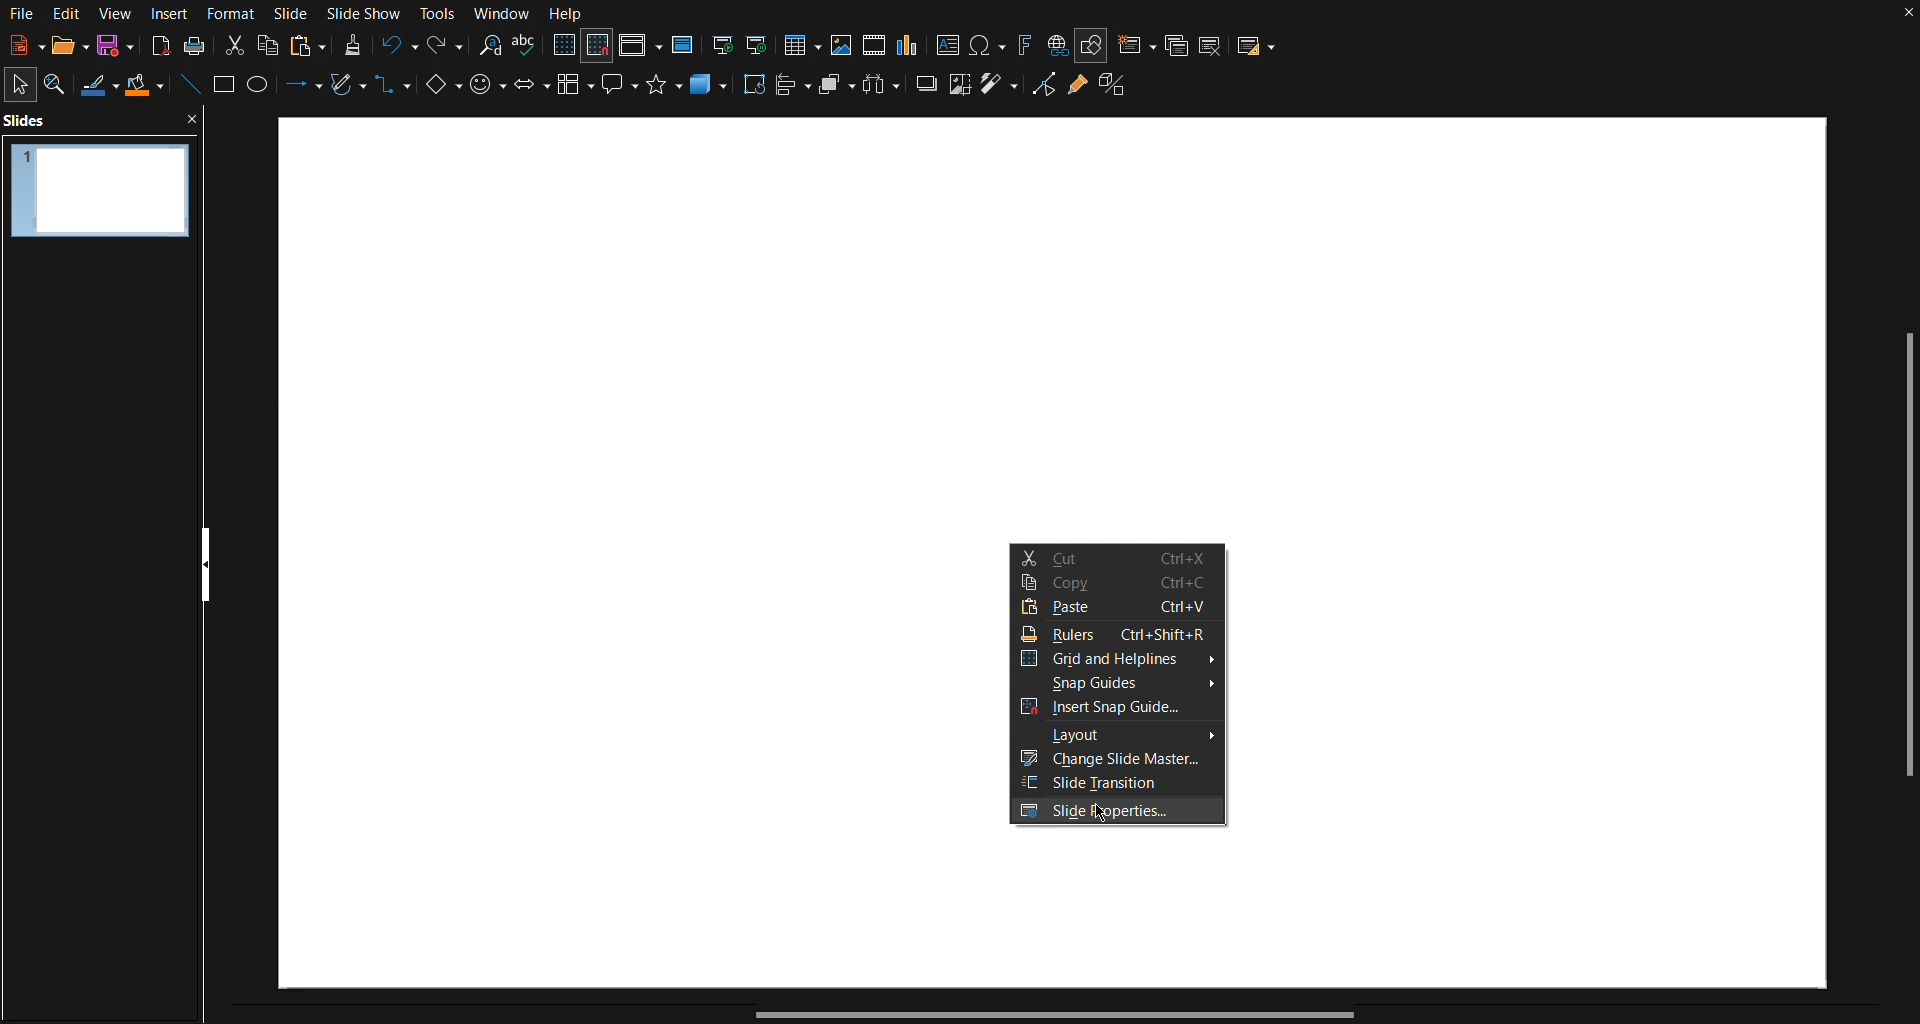 Image resolution: width=1920 pixels, height=1024 pixels. I want to click on Copy, so click(1117, 584).